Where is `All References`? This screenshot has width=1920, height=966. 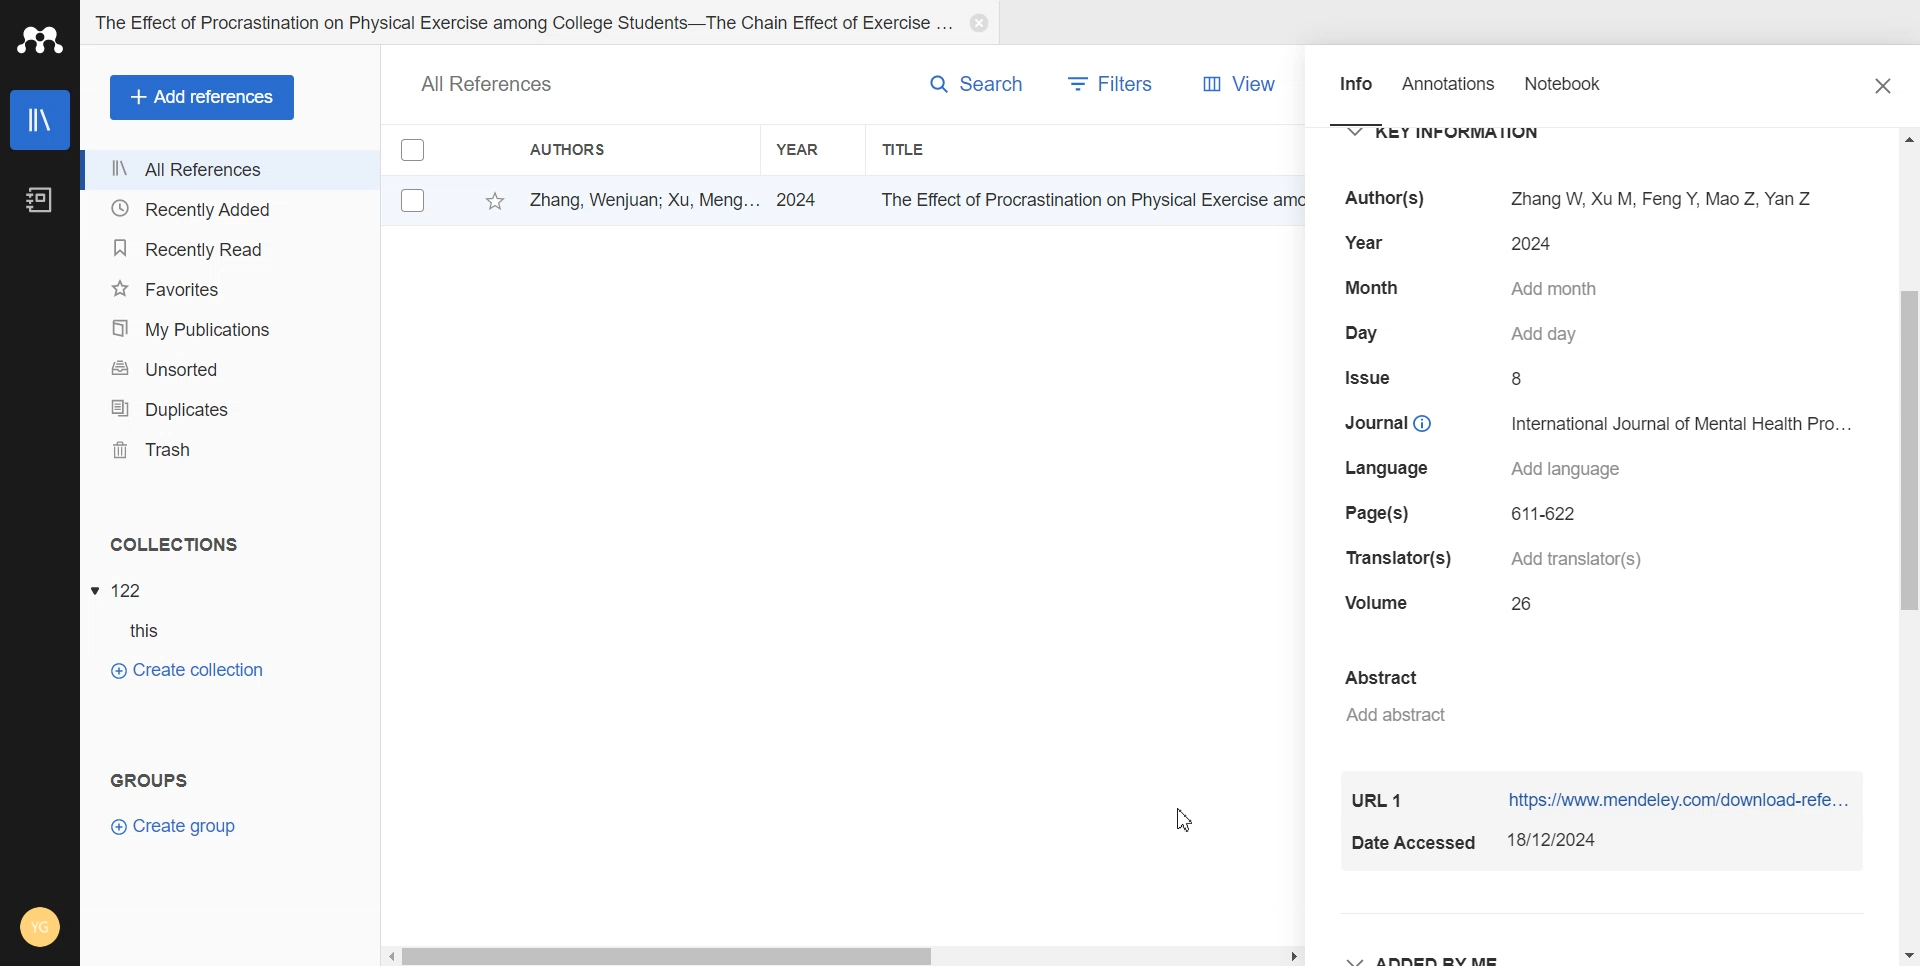
All References is located at coordinates (229, 170).